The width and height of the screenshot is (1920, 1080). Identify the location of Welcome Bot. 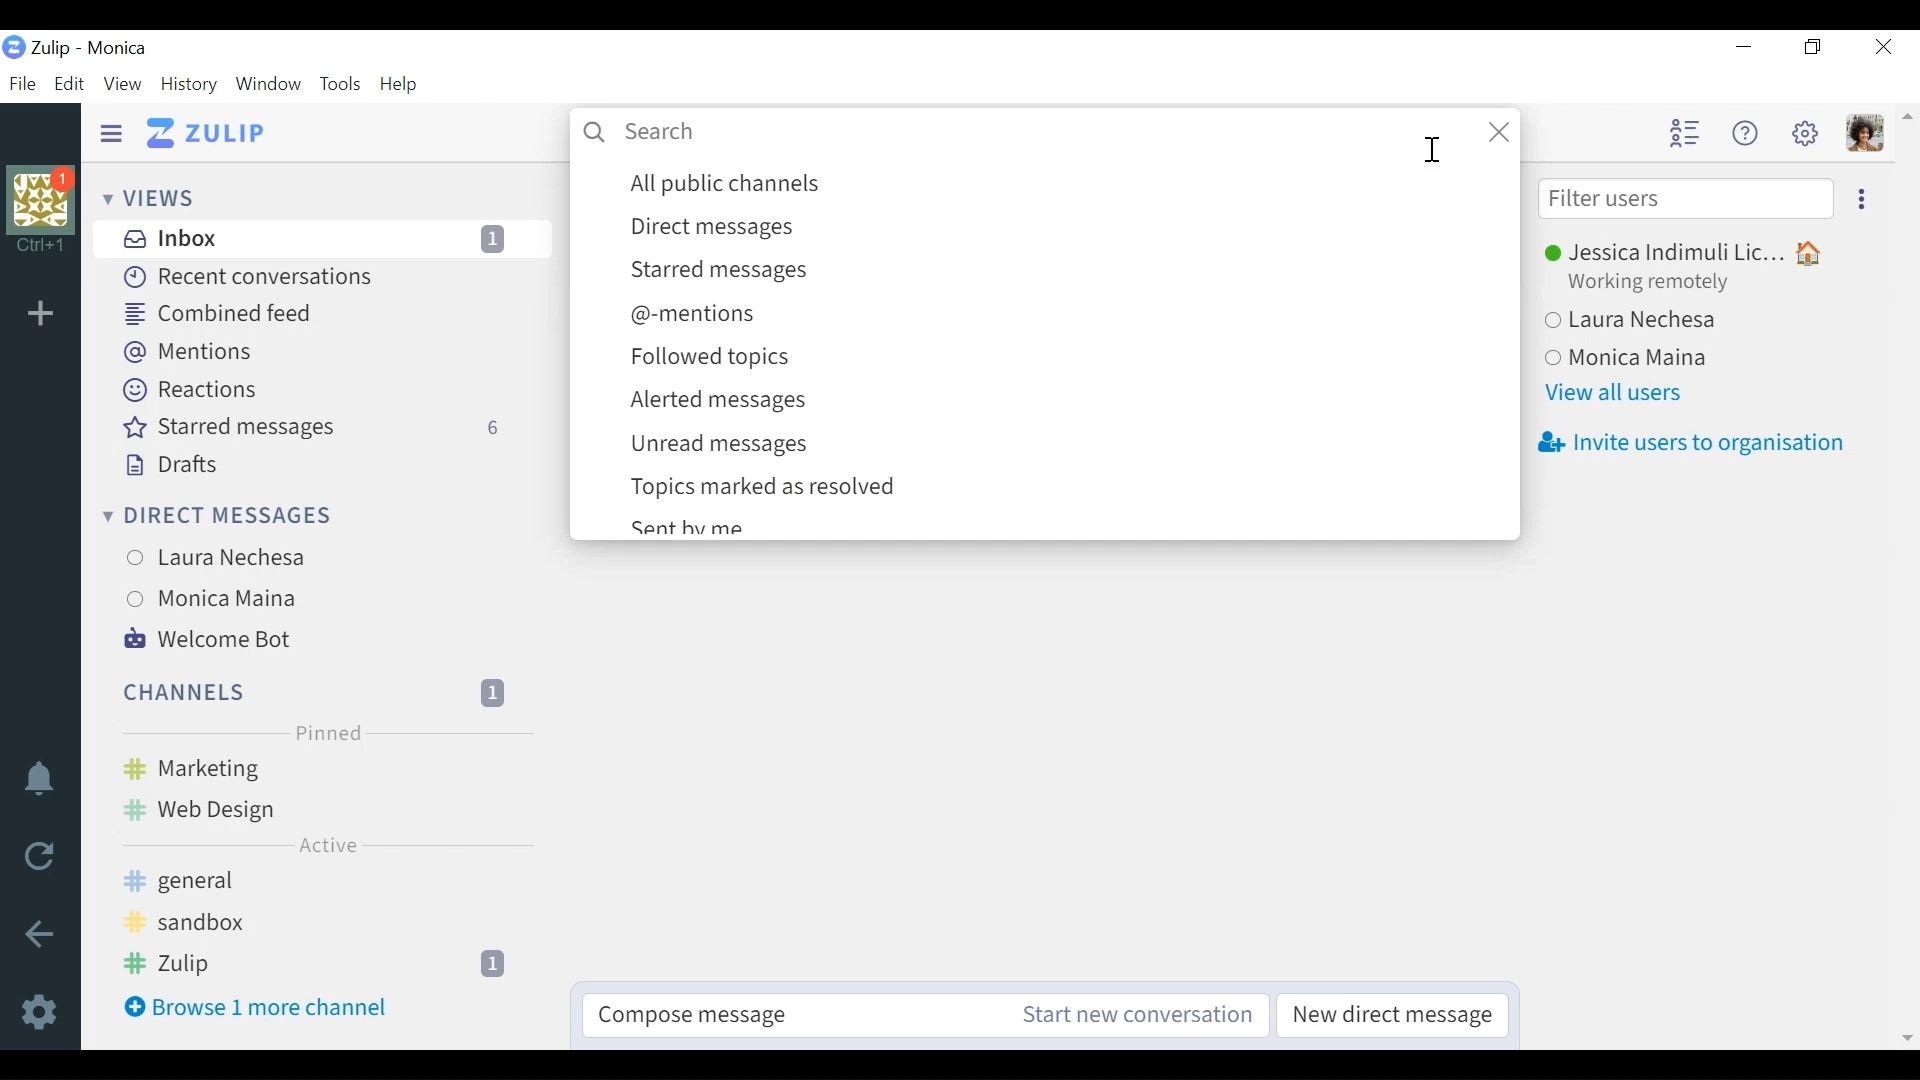
(211, 640).